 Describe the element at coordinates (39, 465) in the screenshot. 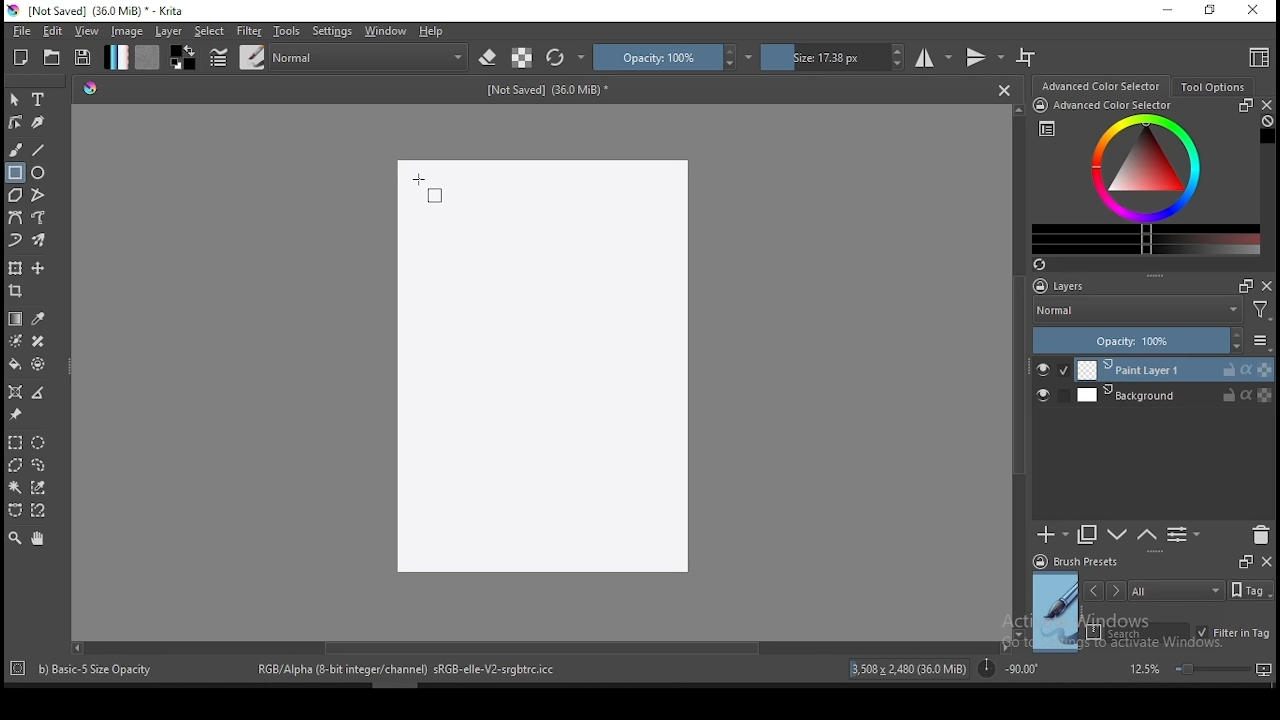

I see `freehand selection tool` at that location.